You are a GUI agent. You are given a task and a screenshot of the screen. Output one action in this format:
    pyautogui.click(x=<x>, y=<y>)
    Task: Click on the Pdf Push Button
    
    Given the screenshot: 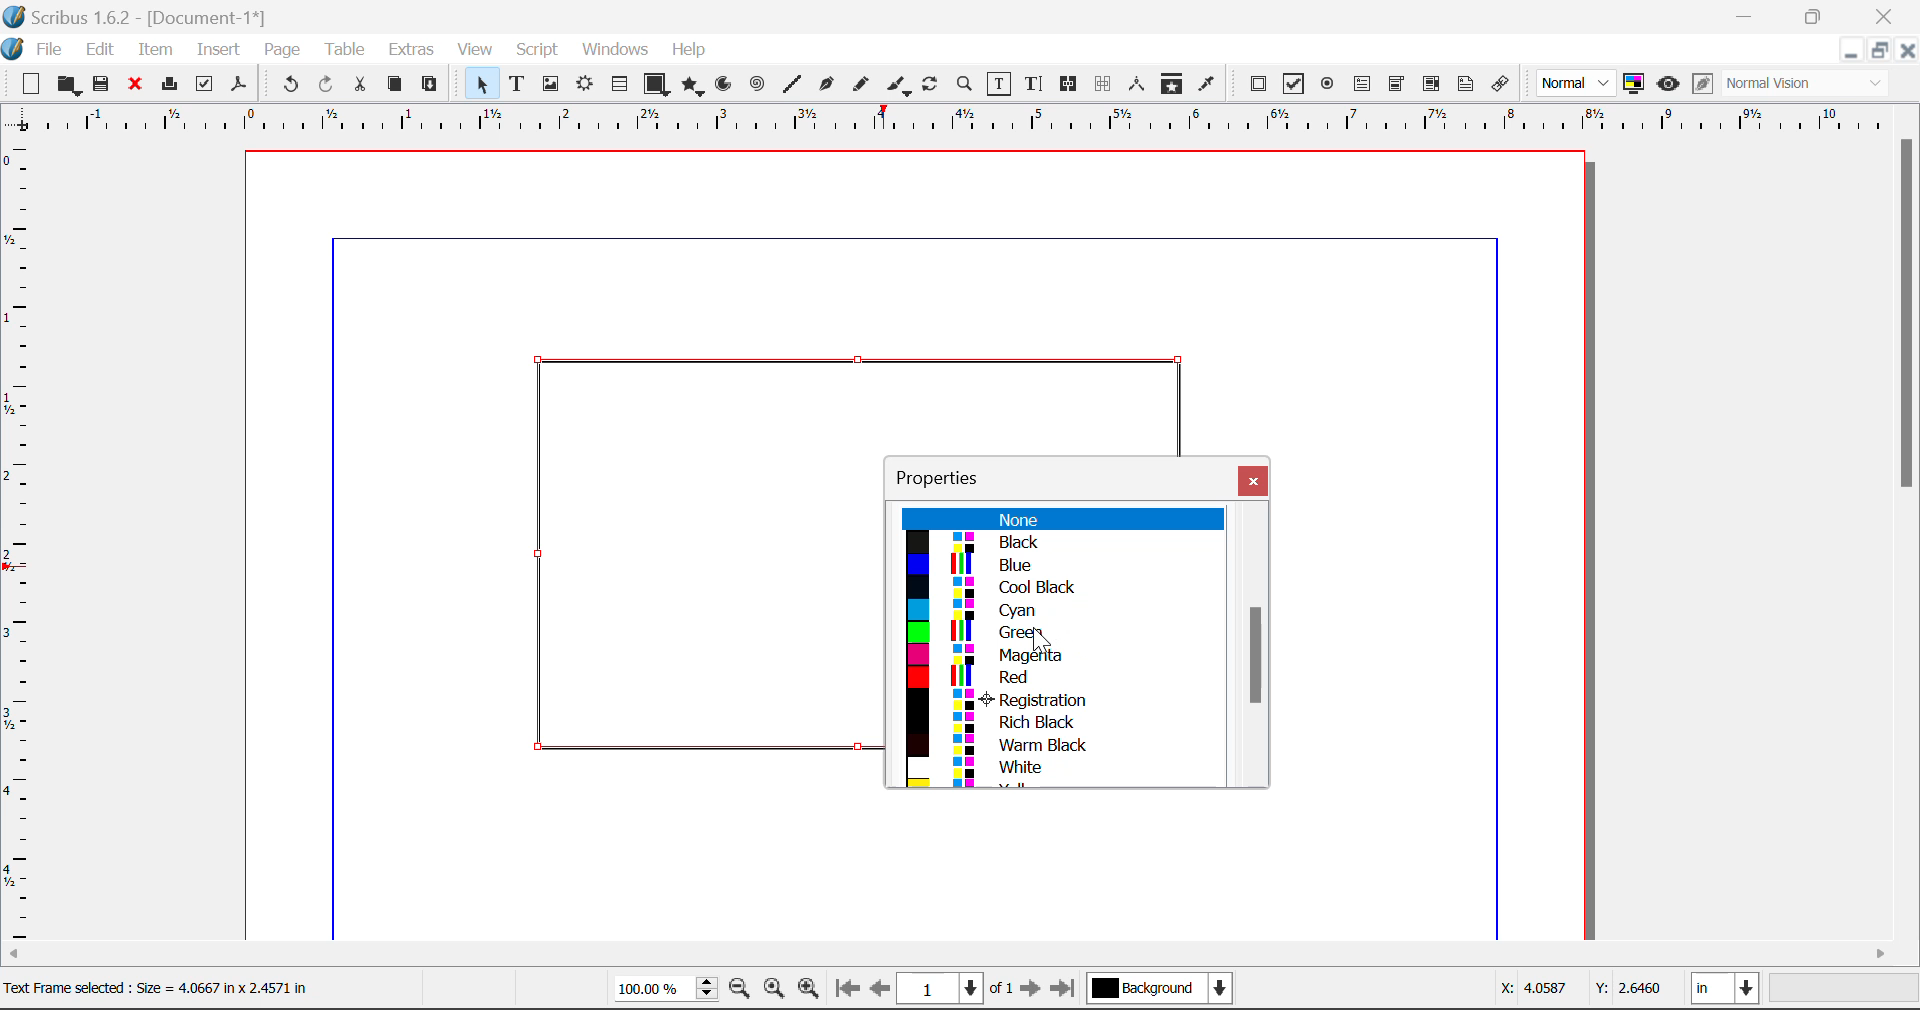 What is the action you would take?
    pyautogui.click(x=1258, y=83)
    